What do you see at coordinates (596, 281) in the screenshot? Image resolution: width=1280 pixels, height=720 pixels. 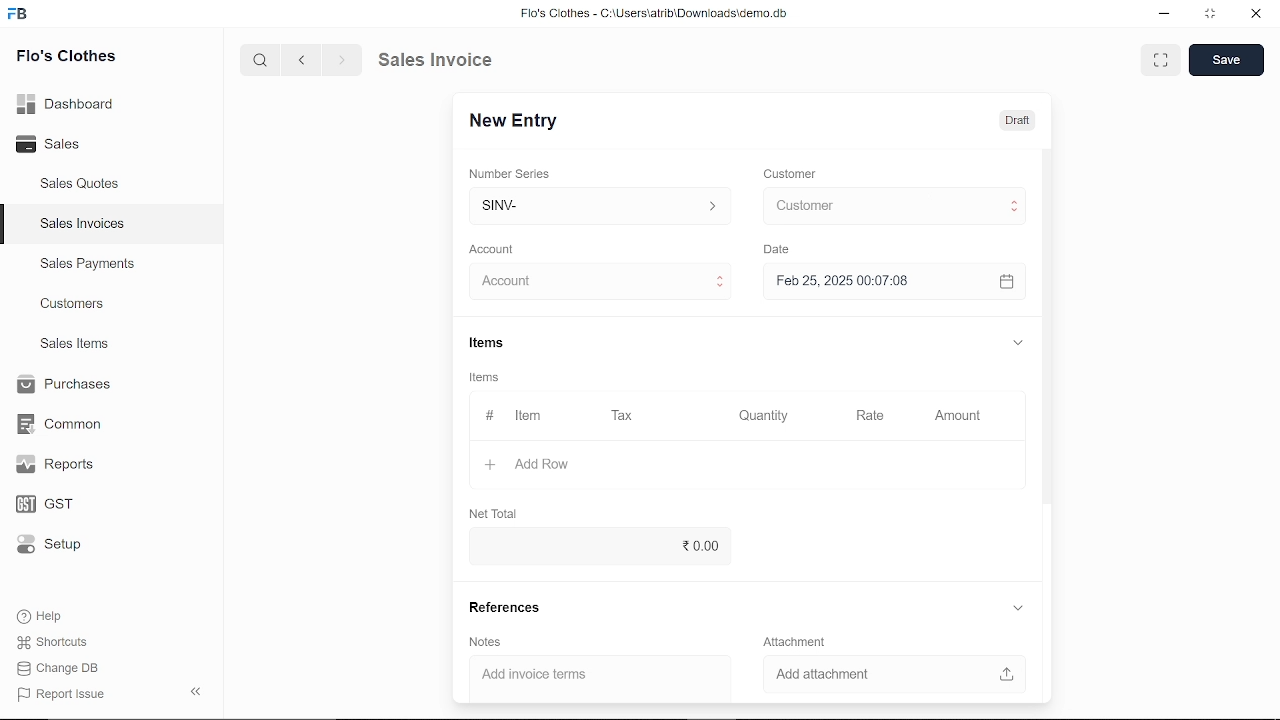 I see `Insert Account ` at bounding box center [596, 281].